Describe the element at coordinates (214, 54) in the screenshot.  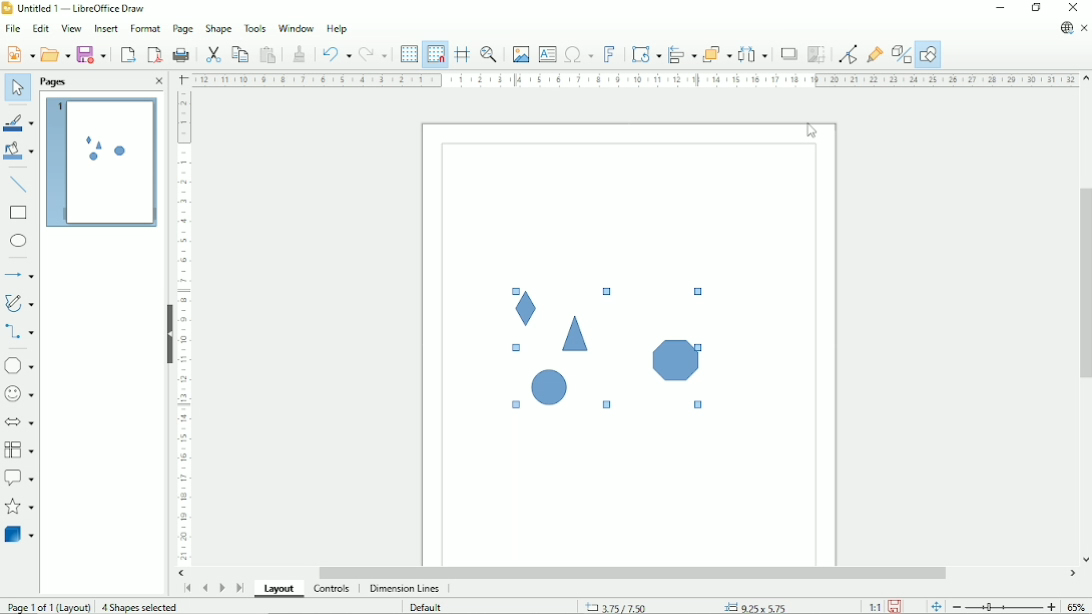
I see `Cut` at that location.